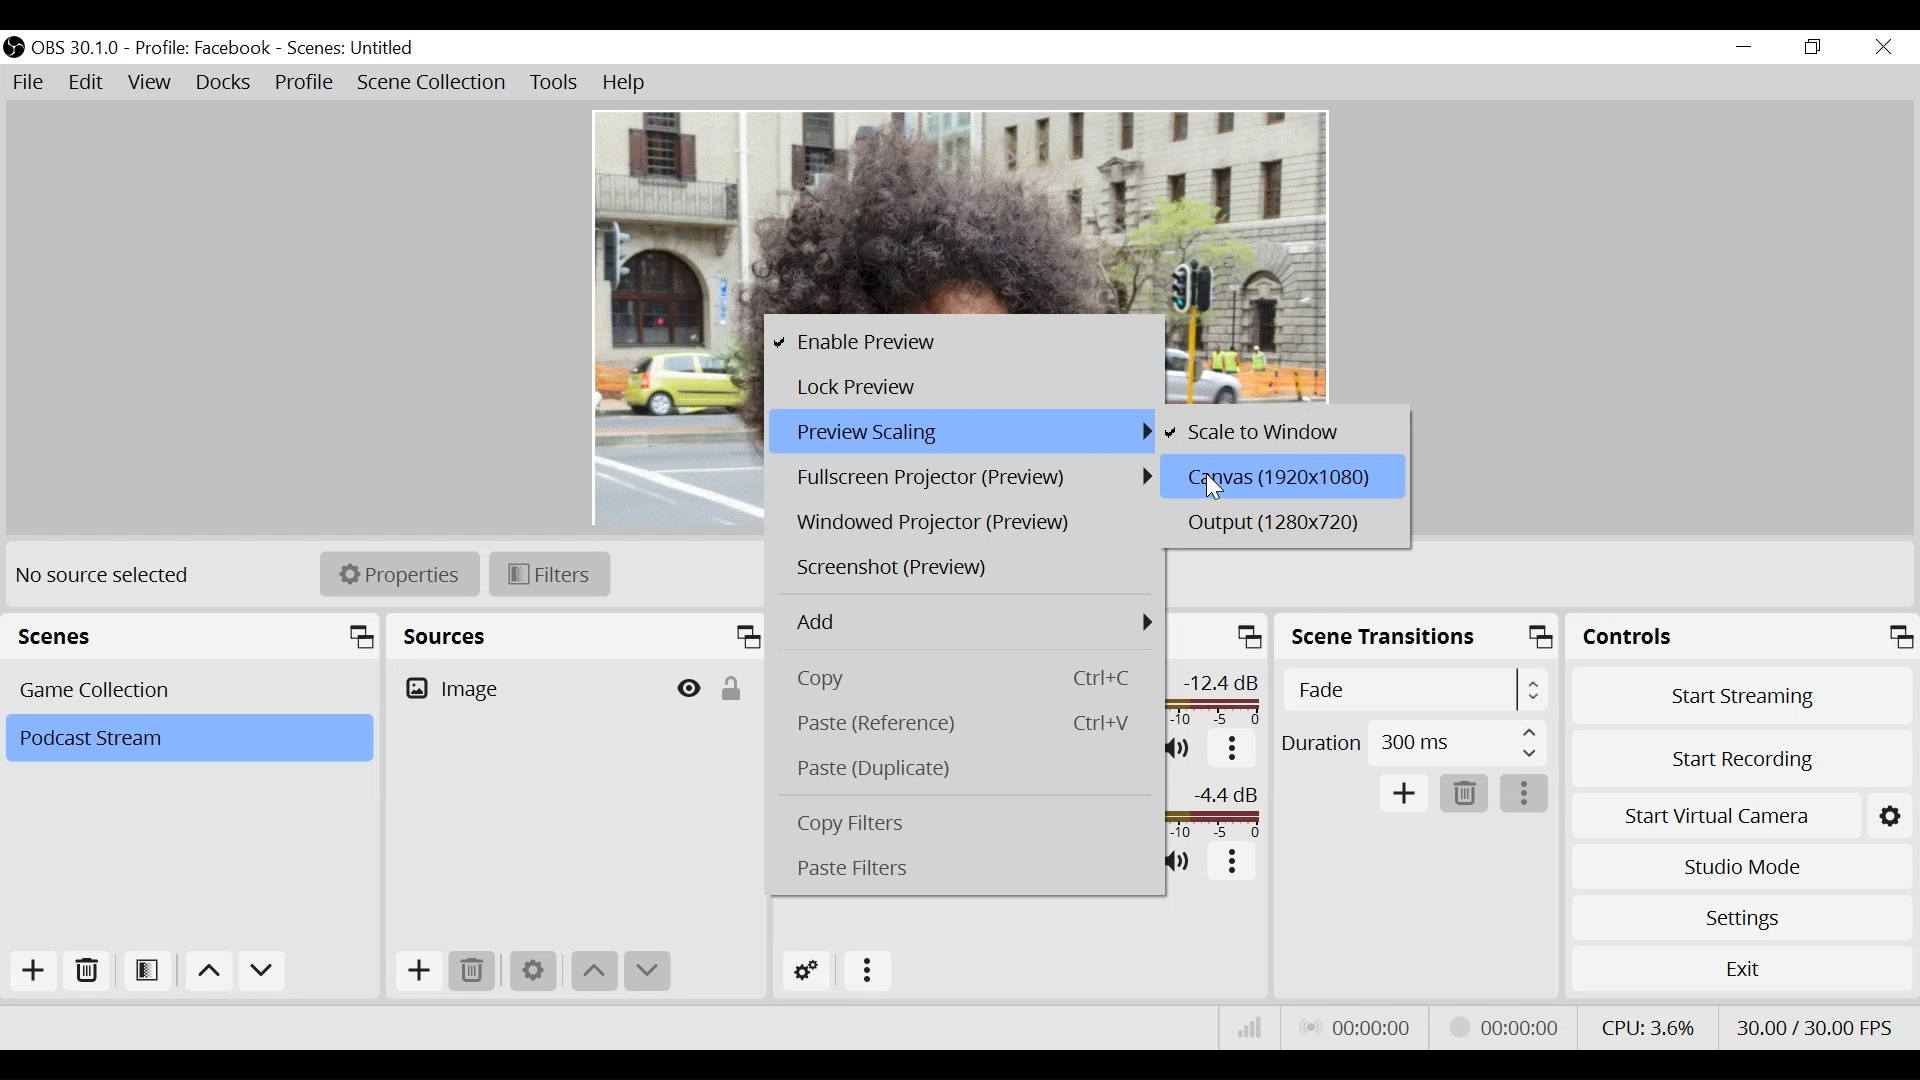 This screenshot has width=1920, height=1080. Describe the element at coordinates (535, 974) in the screenshot. I see `Settings` at that location.